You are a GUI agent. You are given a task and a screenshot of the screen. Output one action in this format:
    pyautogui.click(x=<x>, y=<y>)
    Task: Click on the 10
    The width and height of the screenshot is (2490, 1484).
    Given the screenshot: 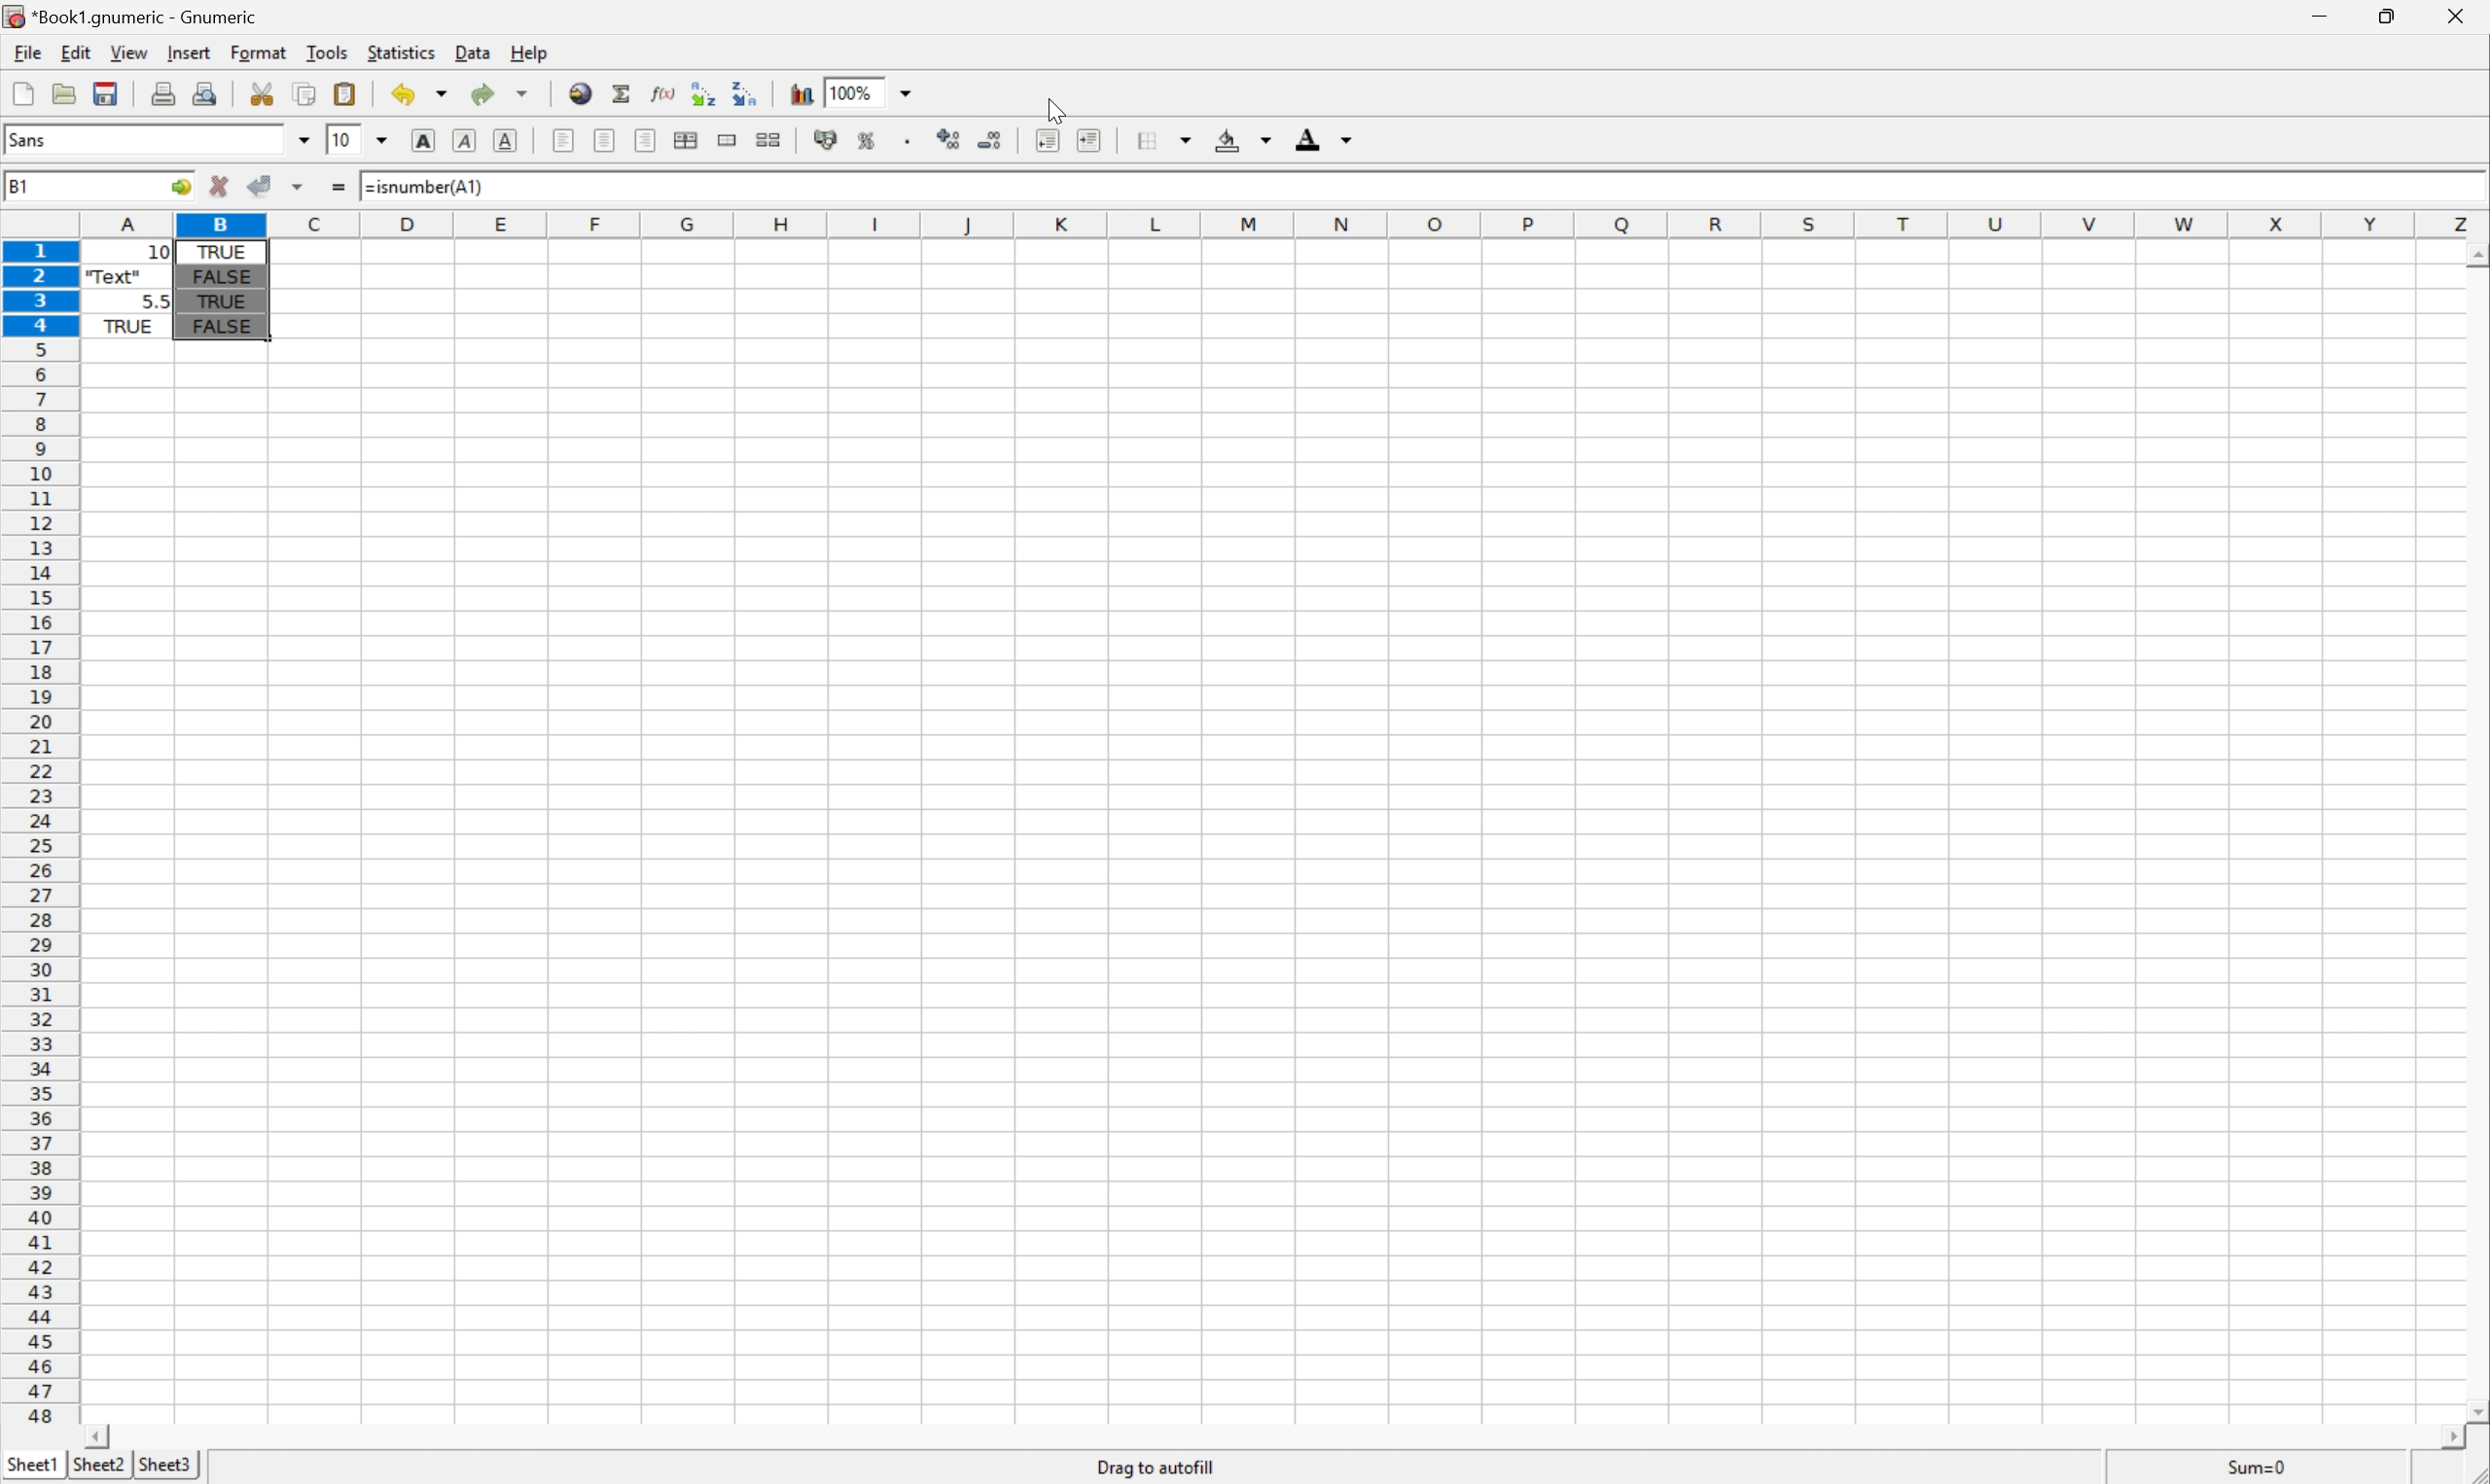 What is the action you would take?
    pyautogui.click(x=128, y=252)
    